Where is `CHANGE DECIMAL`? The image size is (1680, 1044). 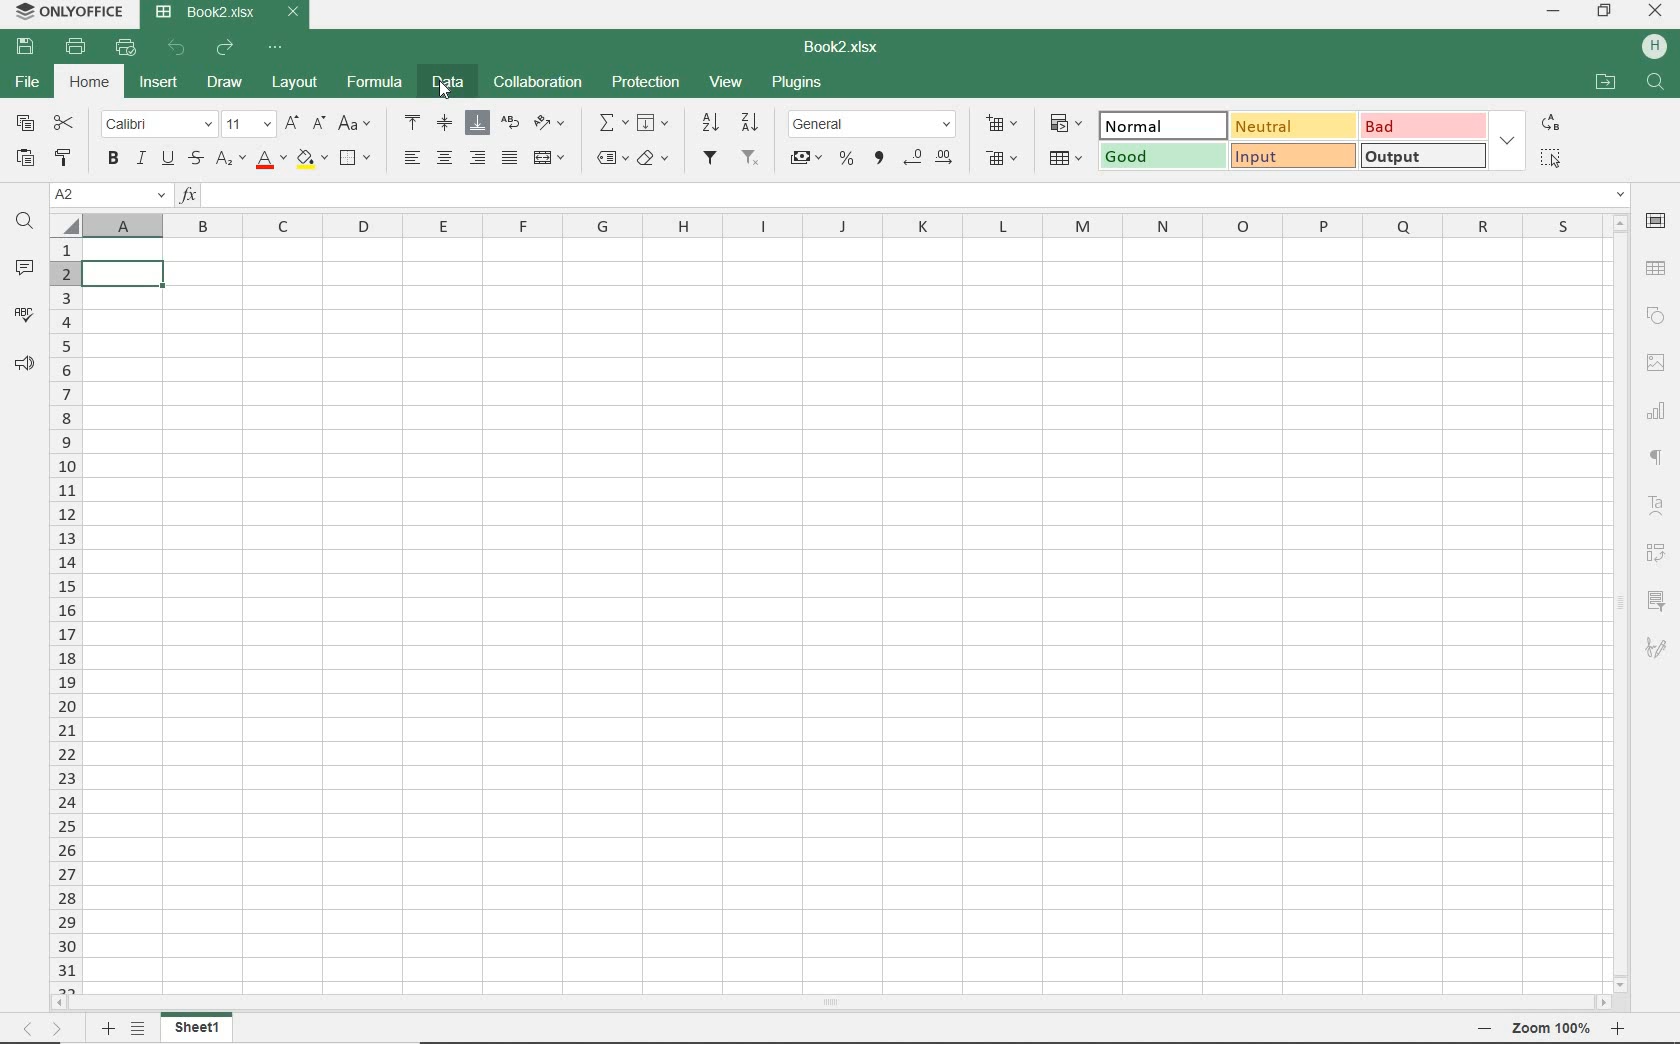
CHANGE DECIMAL is located at coordinates (928, 160).